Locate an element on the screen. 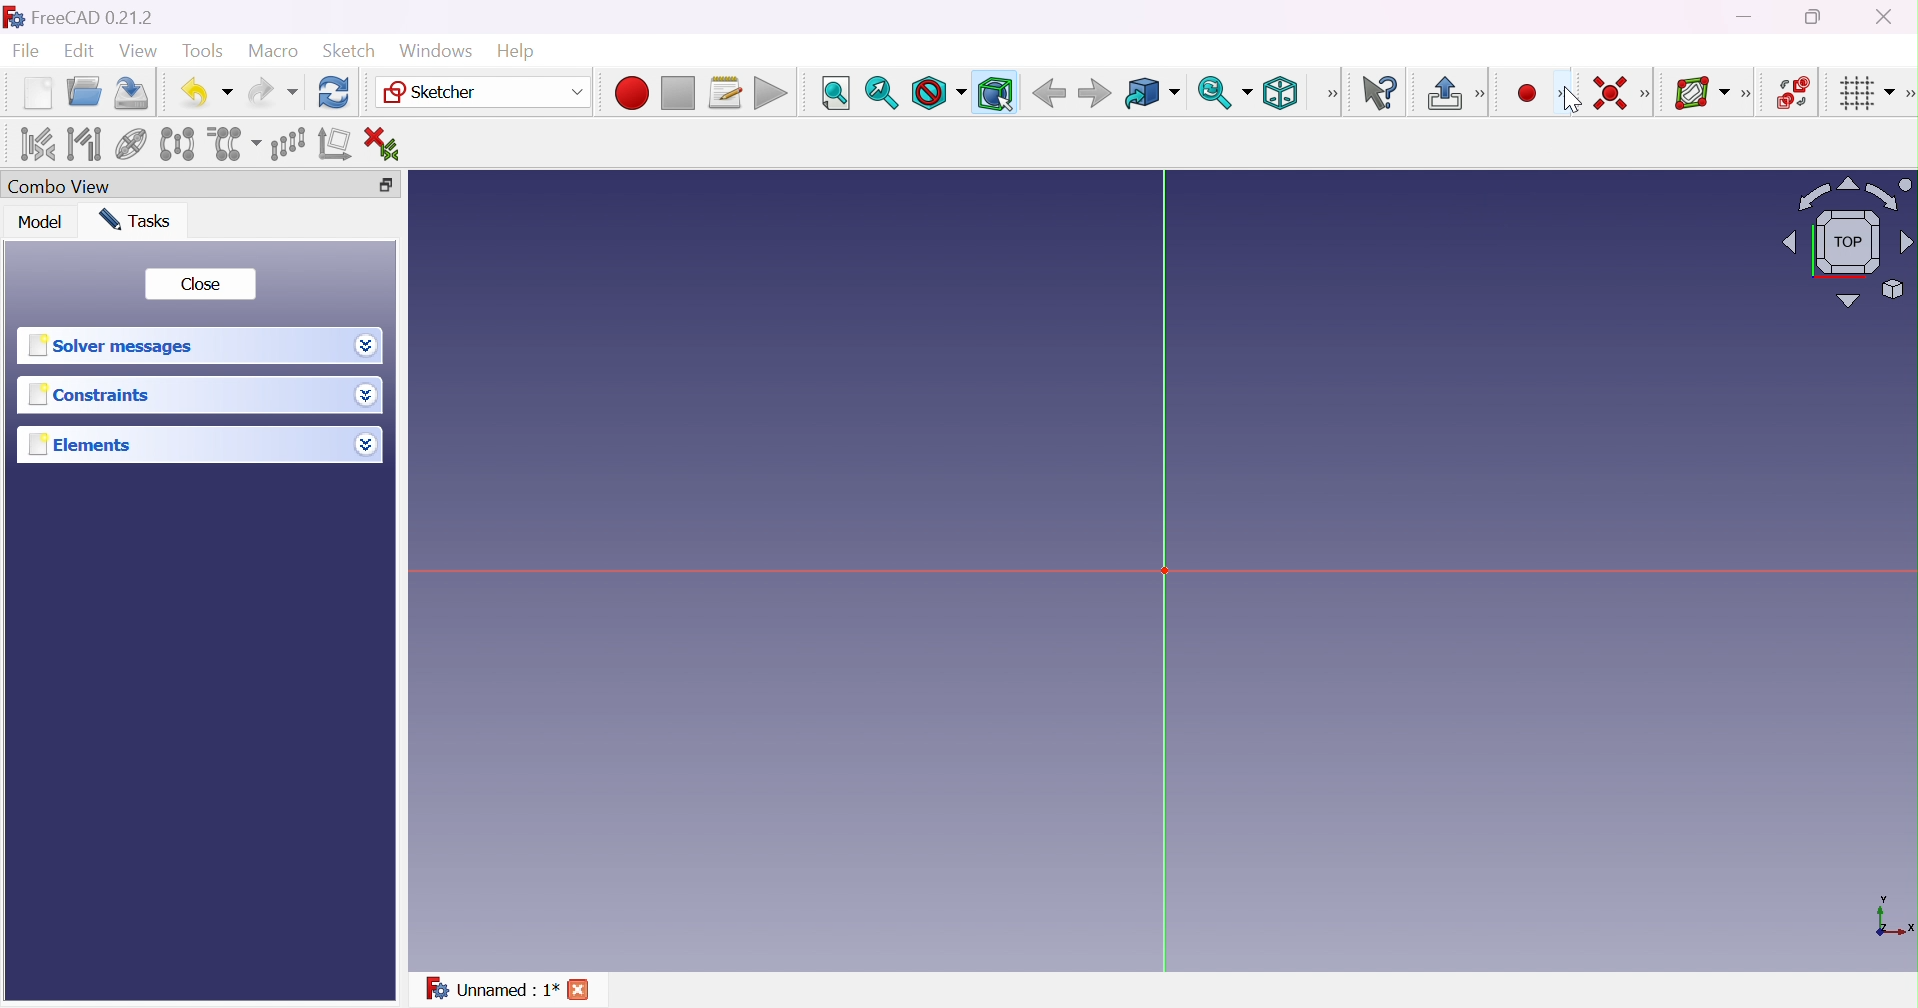  What's this? is located at coordinates (1384, 94).